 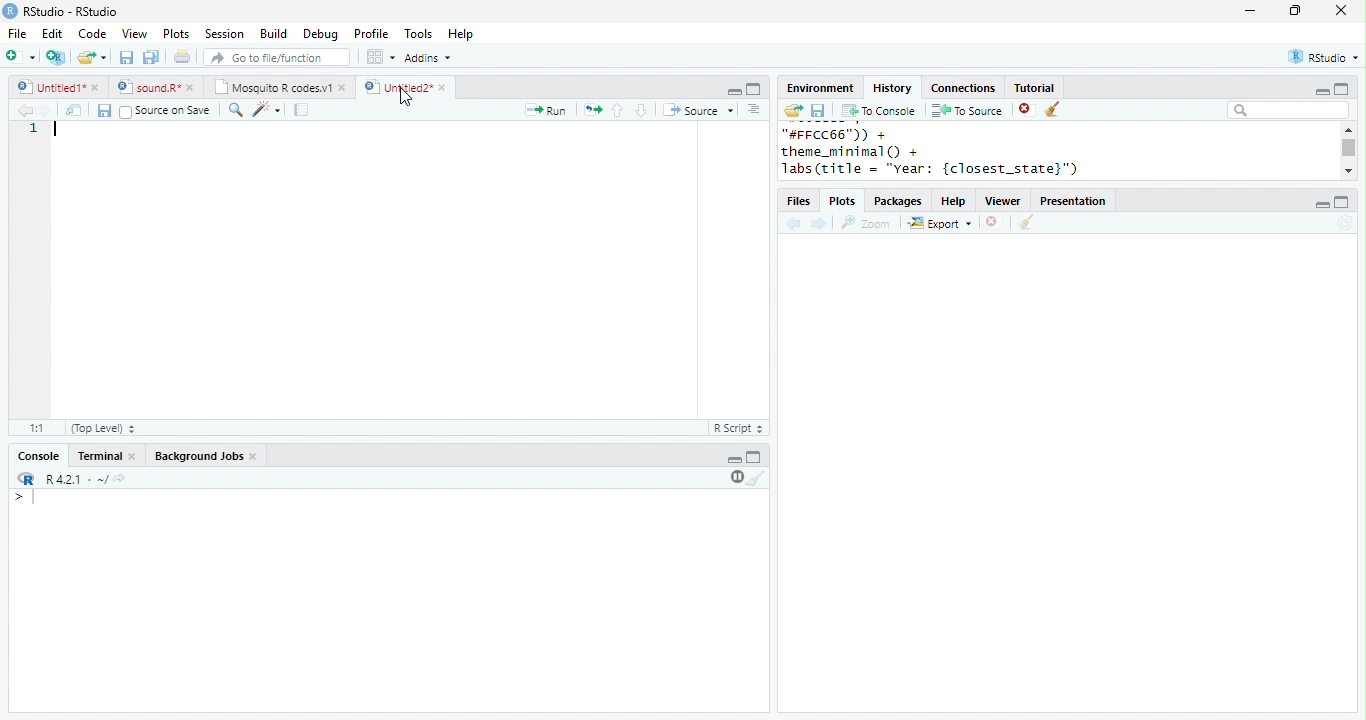 What do you see at coordinates (754, 89) in the screenshot?
I see `Maximize` at bounding box center [754, 89].